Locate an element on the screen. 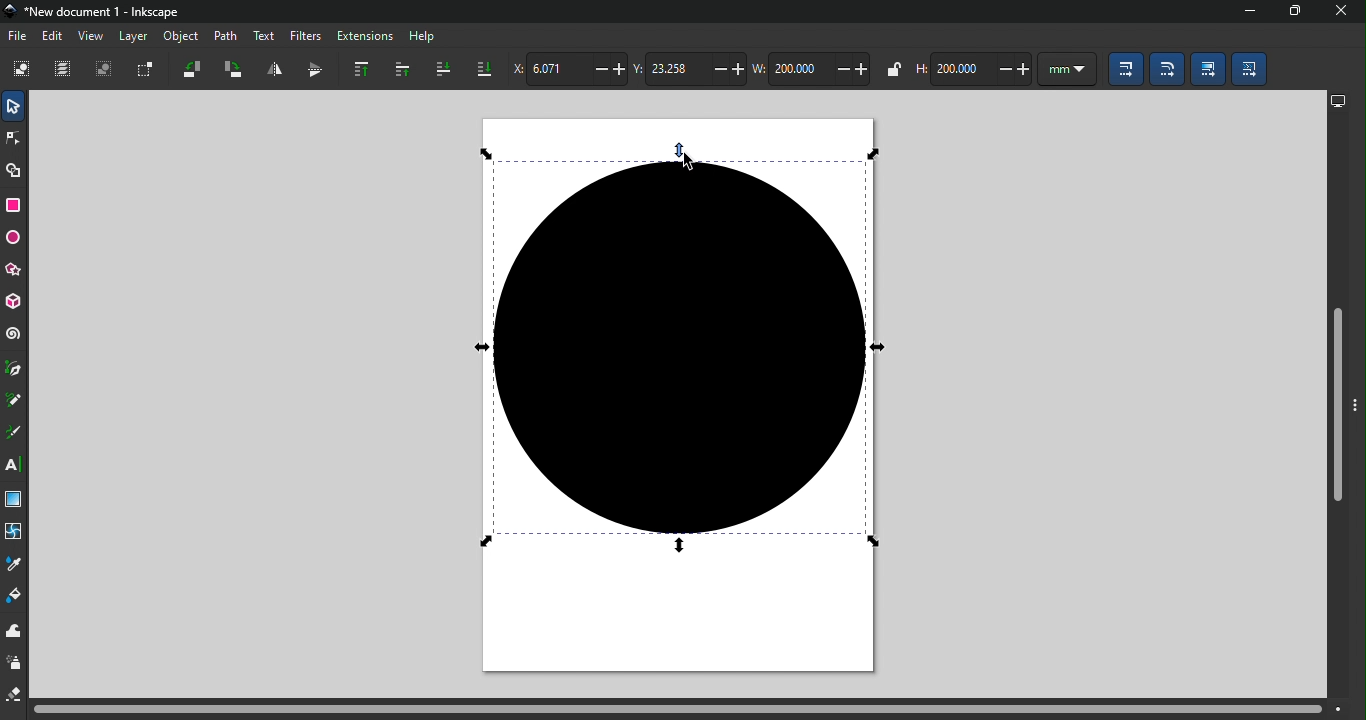 The width and height of the screenshot is (1366, 720). Object is located at coordinates (181, 36).